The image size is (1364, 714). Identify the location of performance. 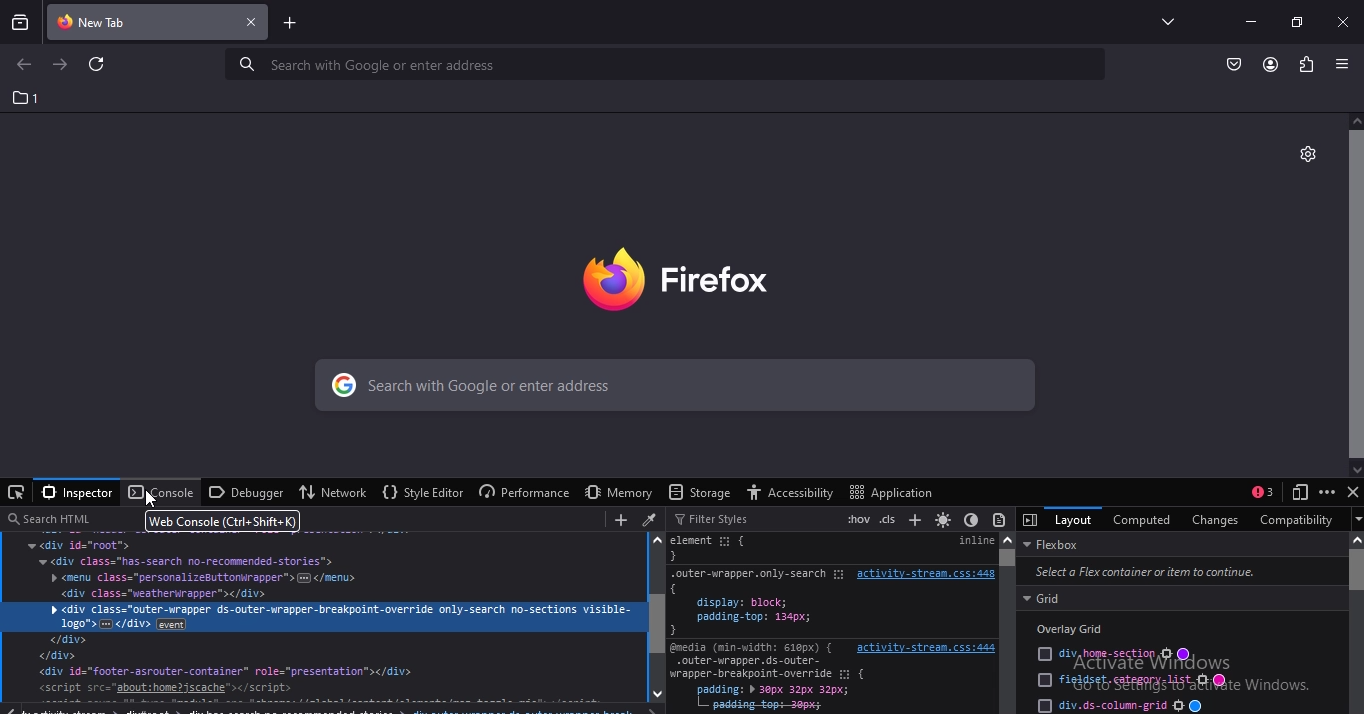
(524, 490).